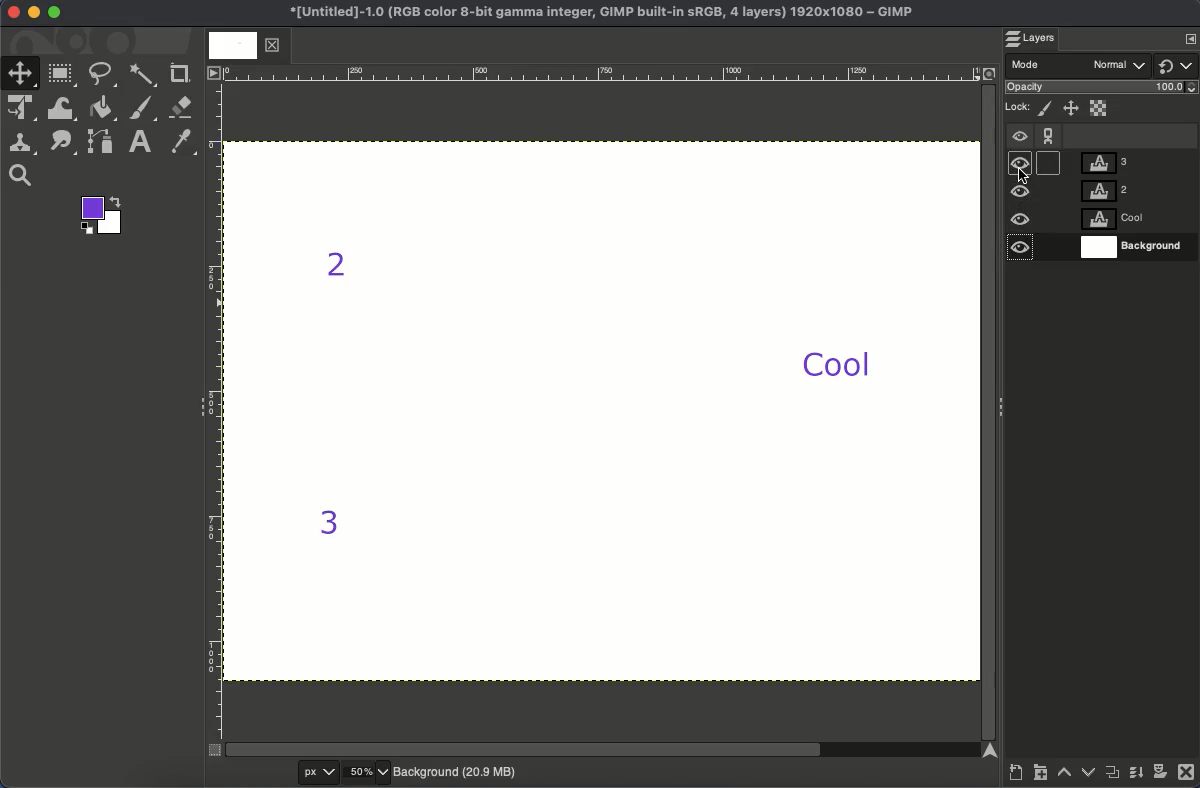 The width and height of the screenshot is (1200, 788). Describe the element at coordinates (1080, 66) in the screenshot. I see `Mode` at that location.